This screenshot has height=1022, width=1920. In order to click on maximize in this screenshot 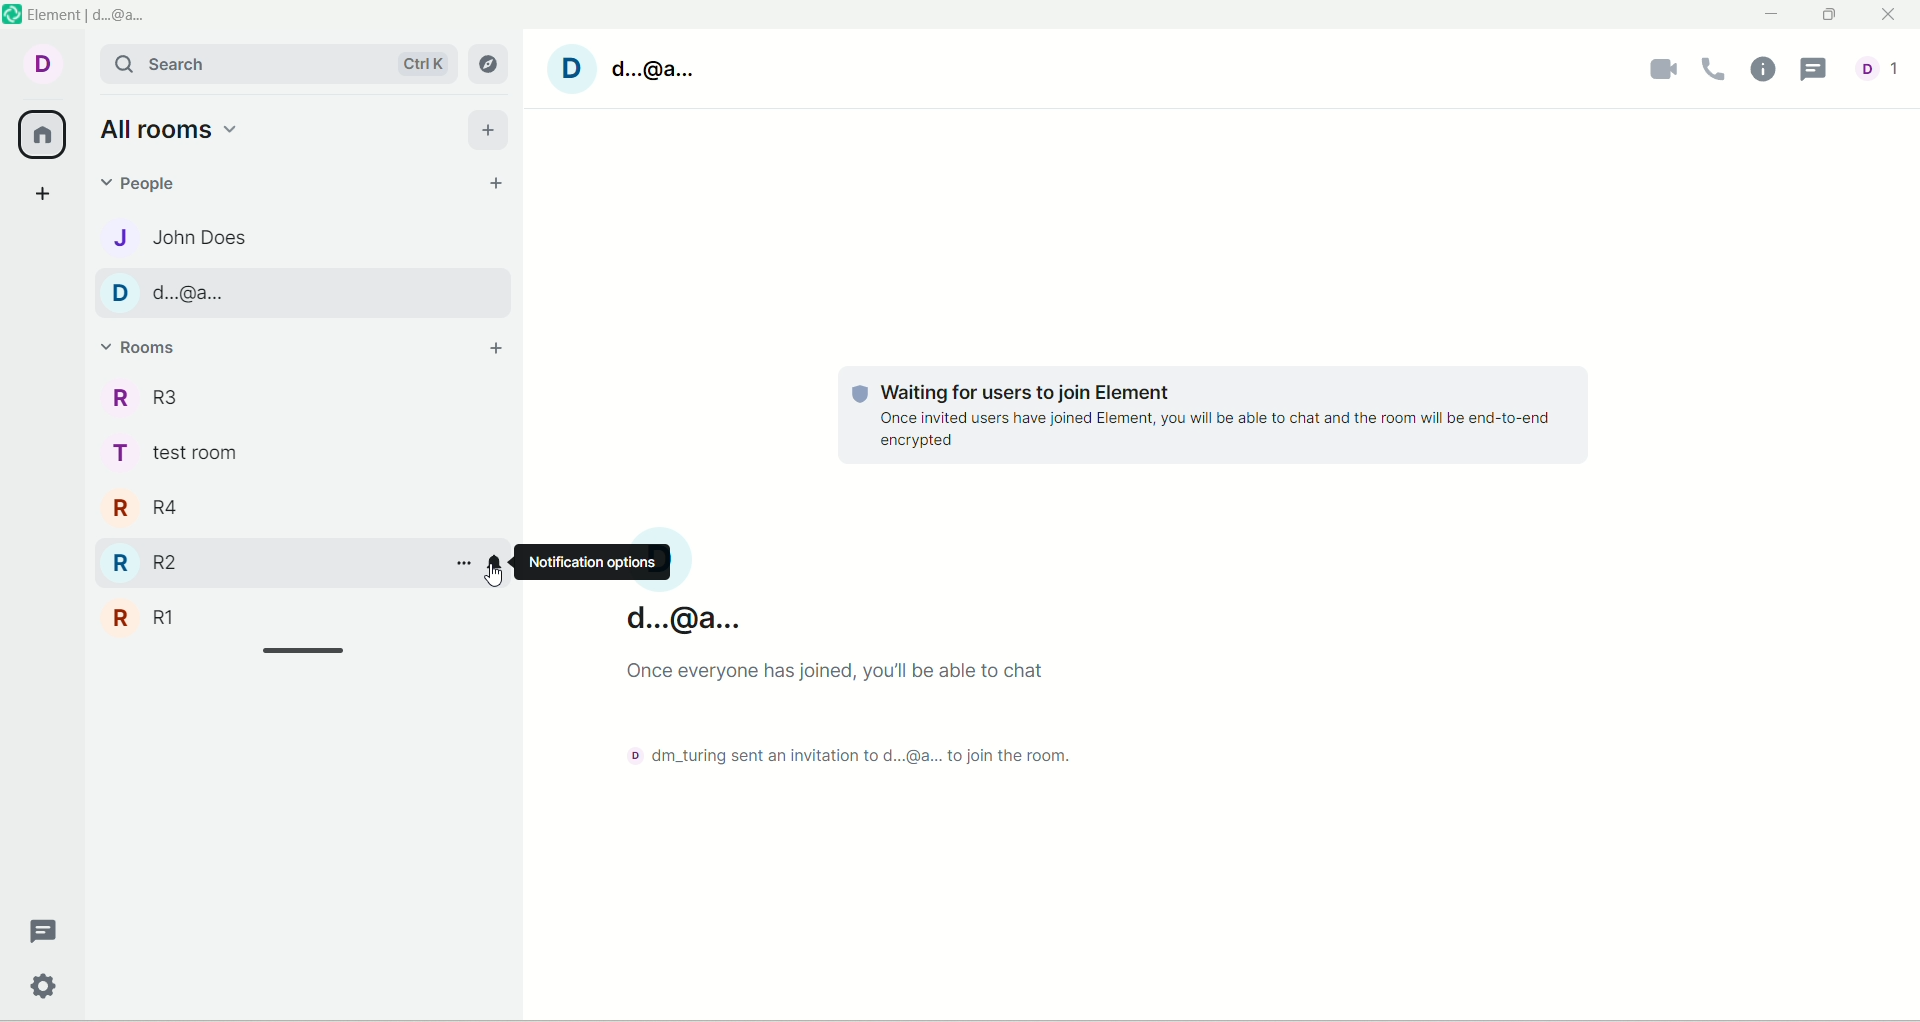, I will do `click(1826, 18)`.